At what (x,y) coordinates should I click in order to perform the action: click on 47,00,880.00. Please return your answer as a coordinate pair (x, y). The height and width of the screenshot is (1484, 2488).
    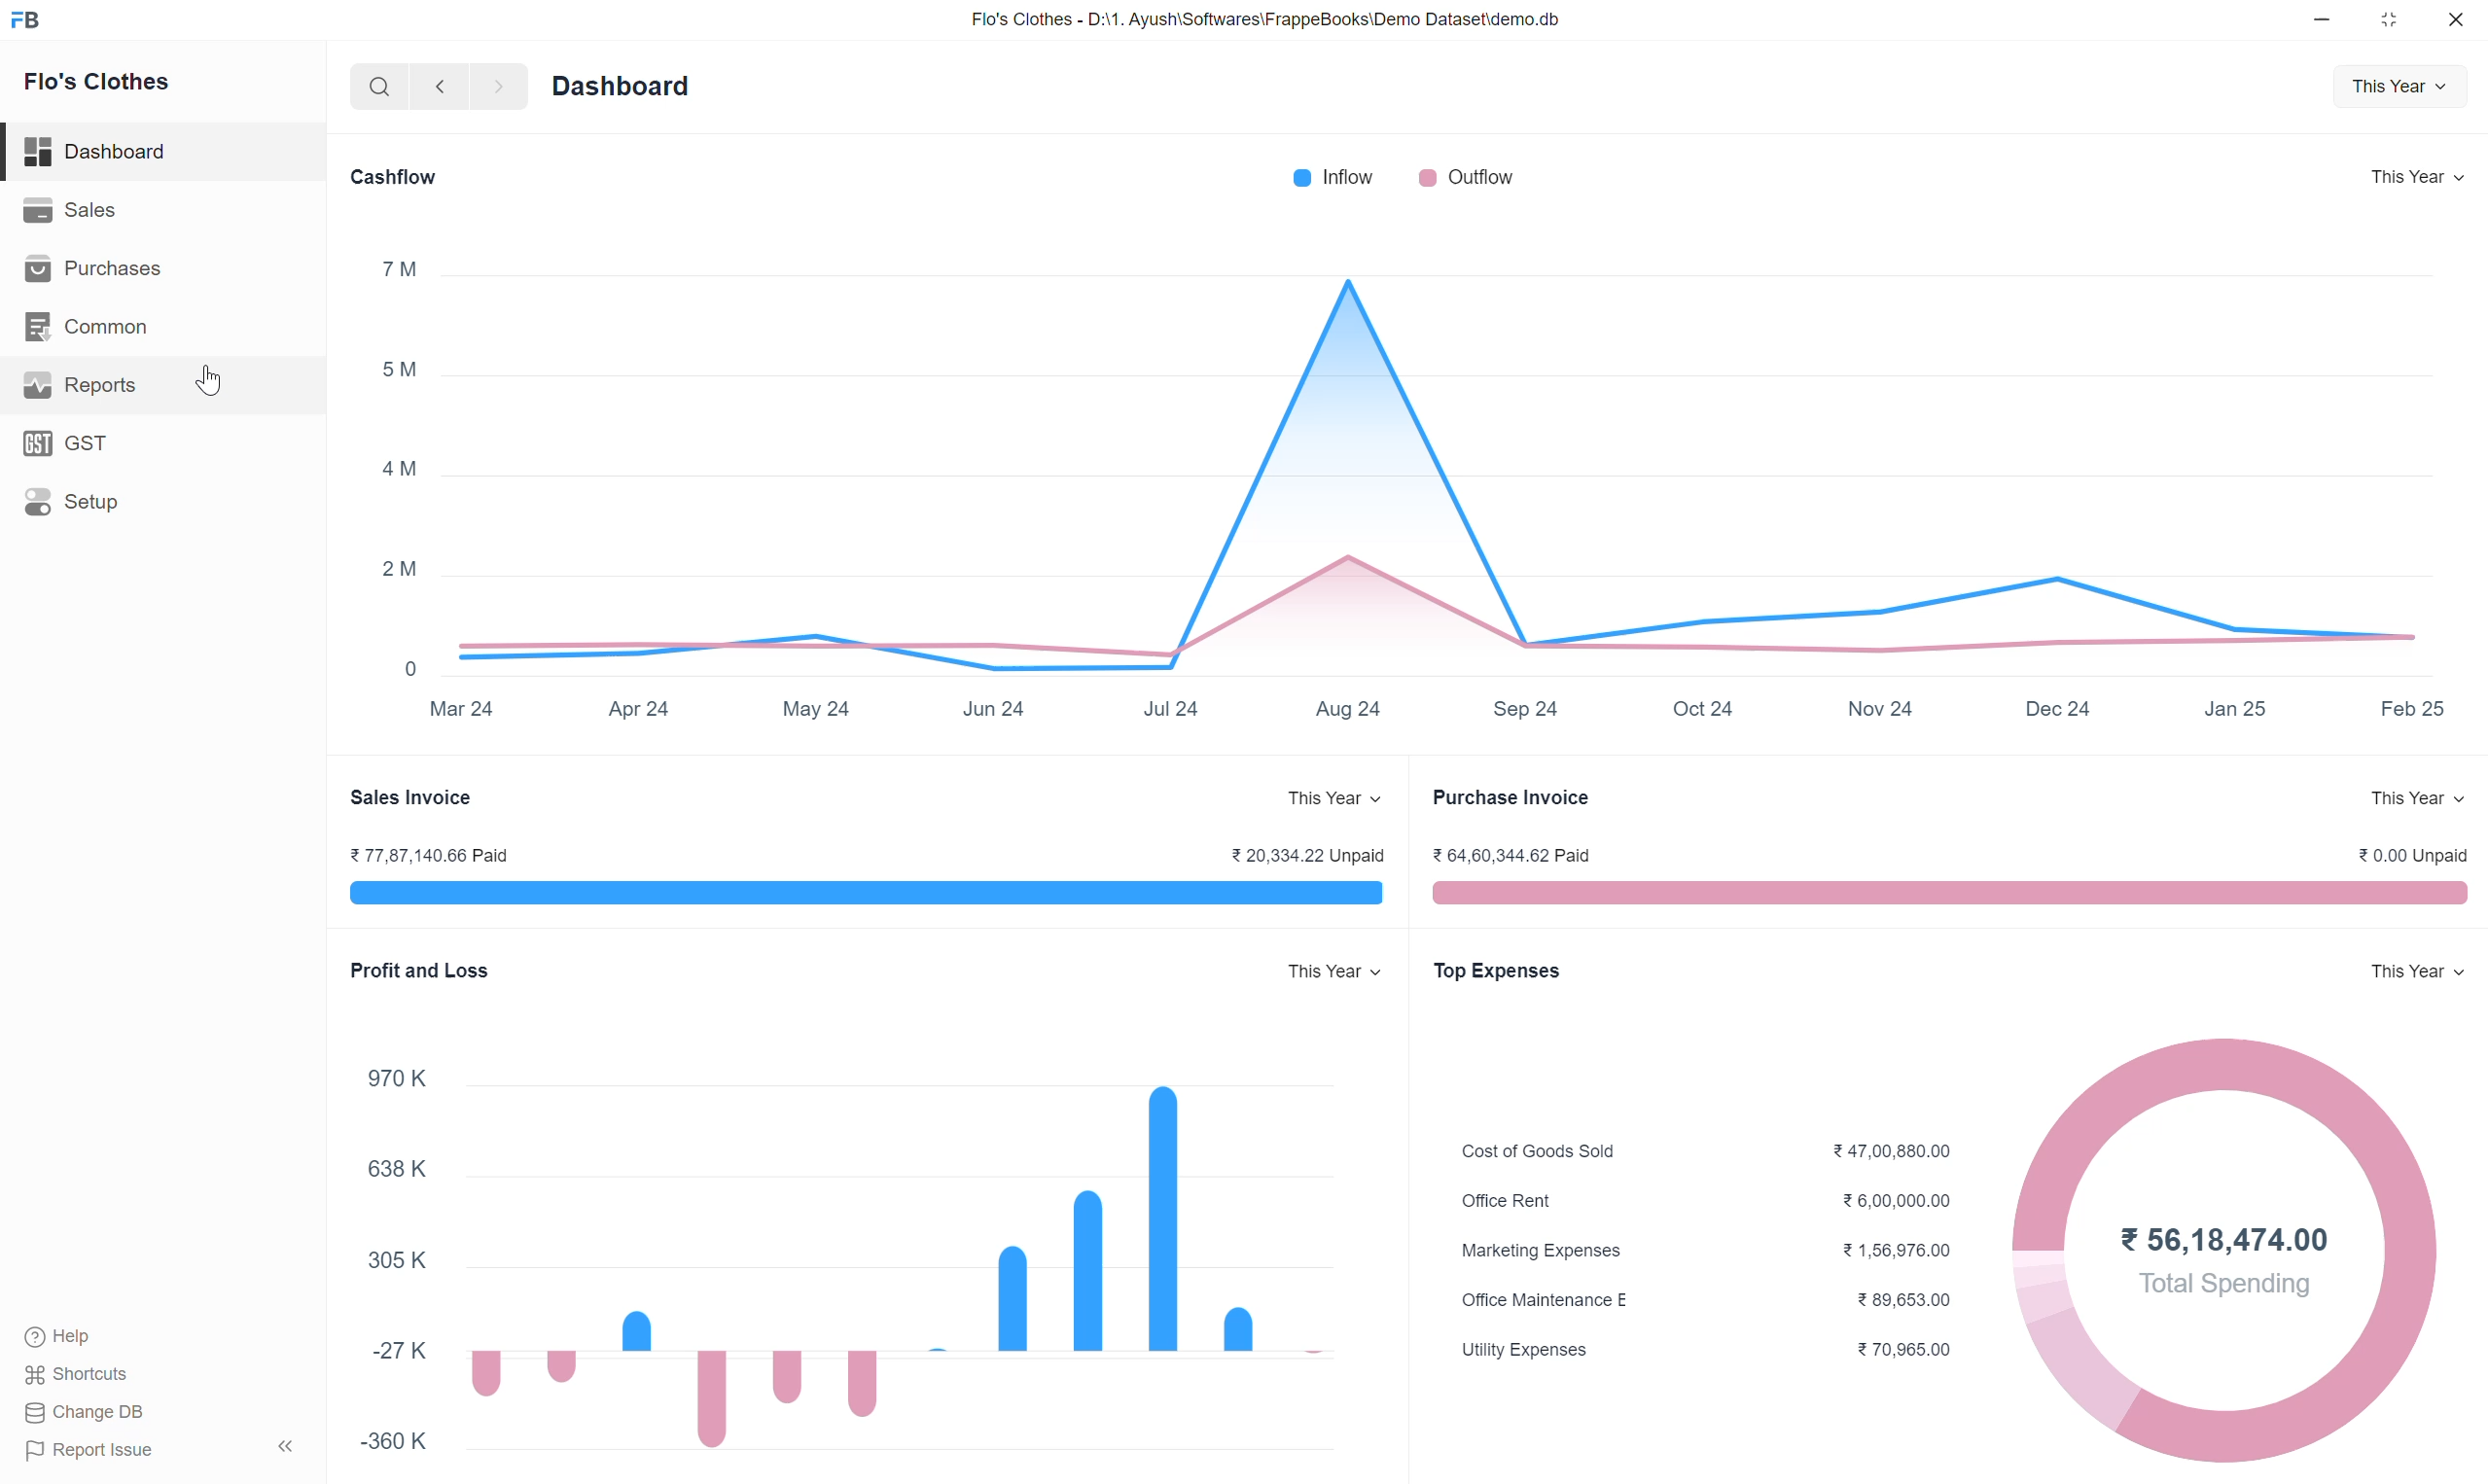
    Looking at the image, I should click on (1900, 1150).